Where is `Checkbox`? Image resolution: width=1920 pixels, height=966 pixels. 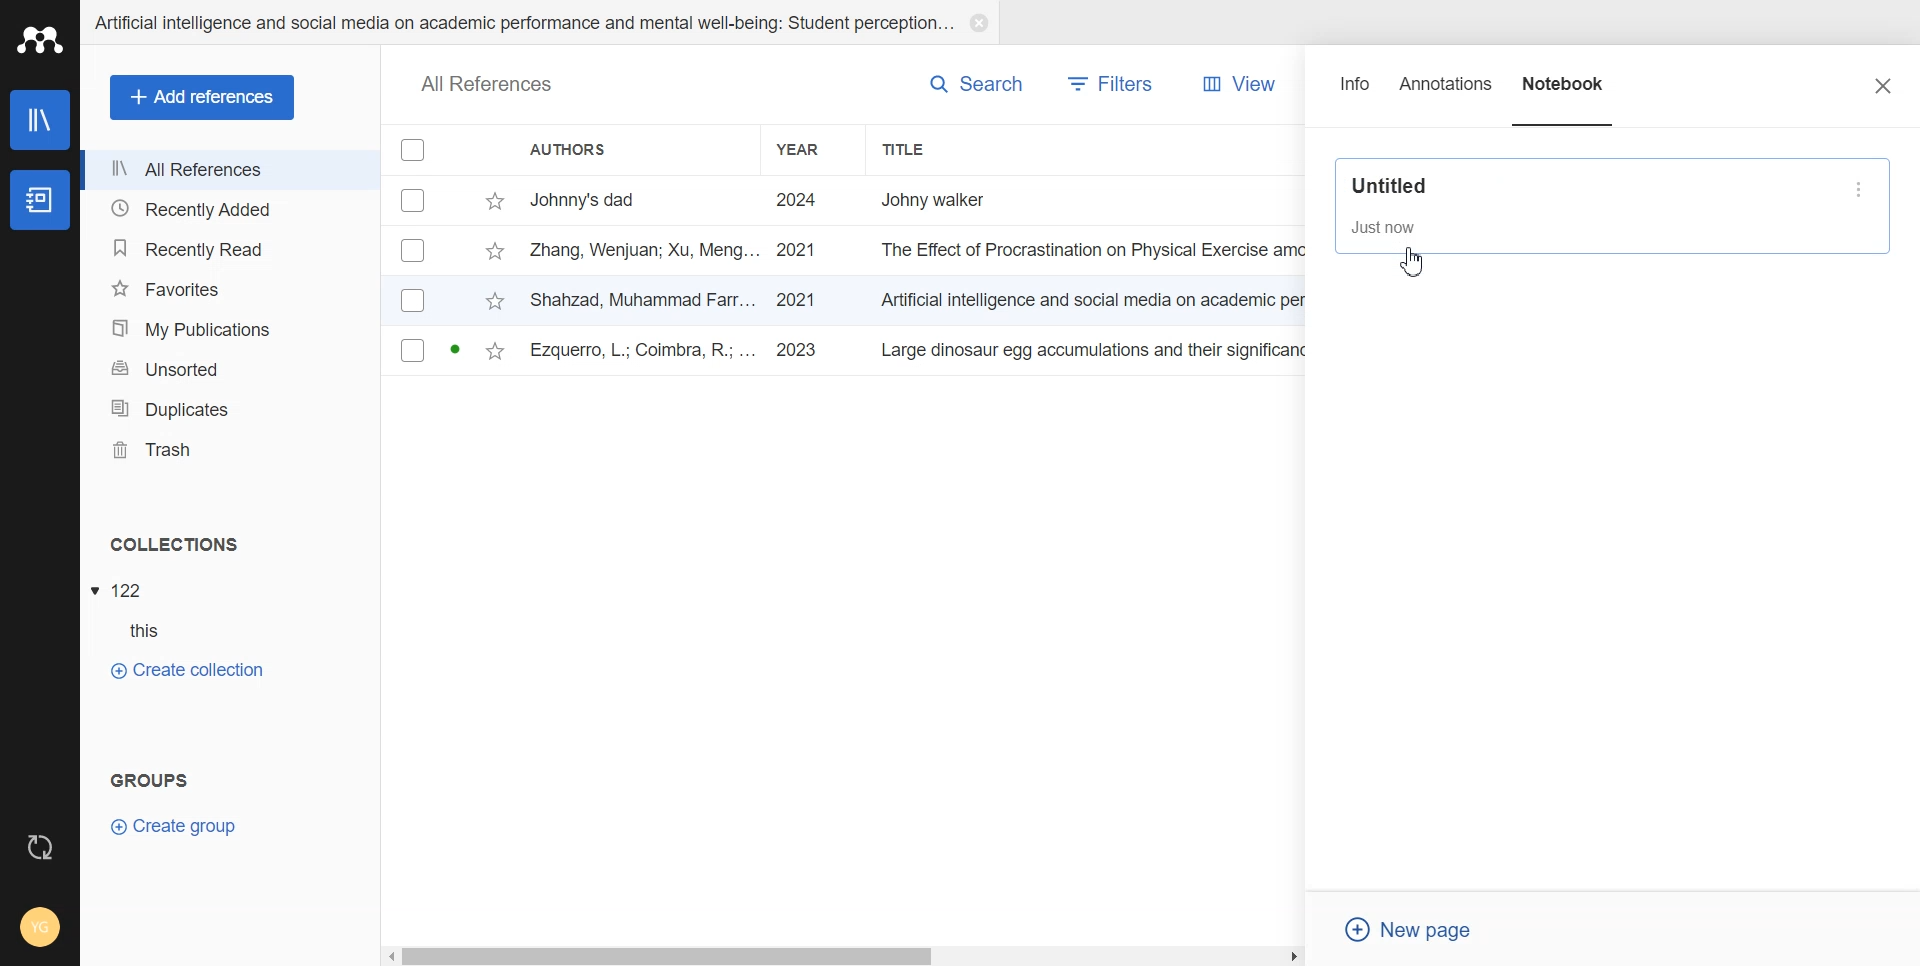
Checkbox is located at coordinates (413, 350).